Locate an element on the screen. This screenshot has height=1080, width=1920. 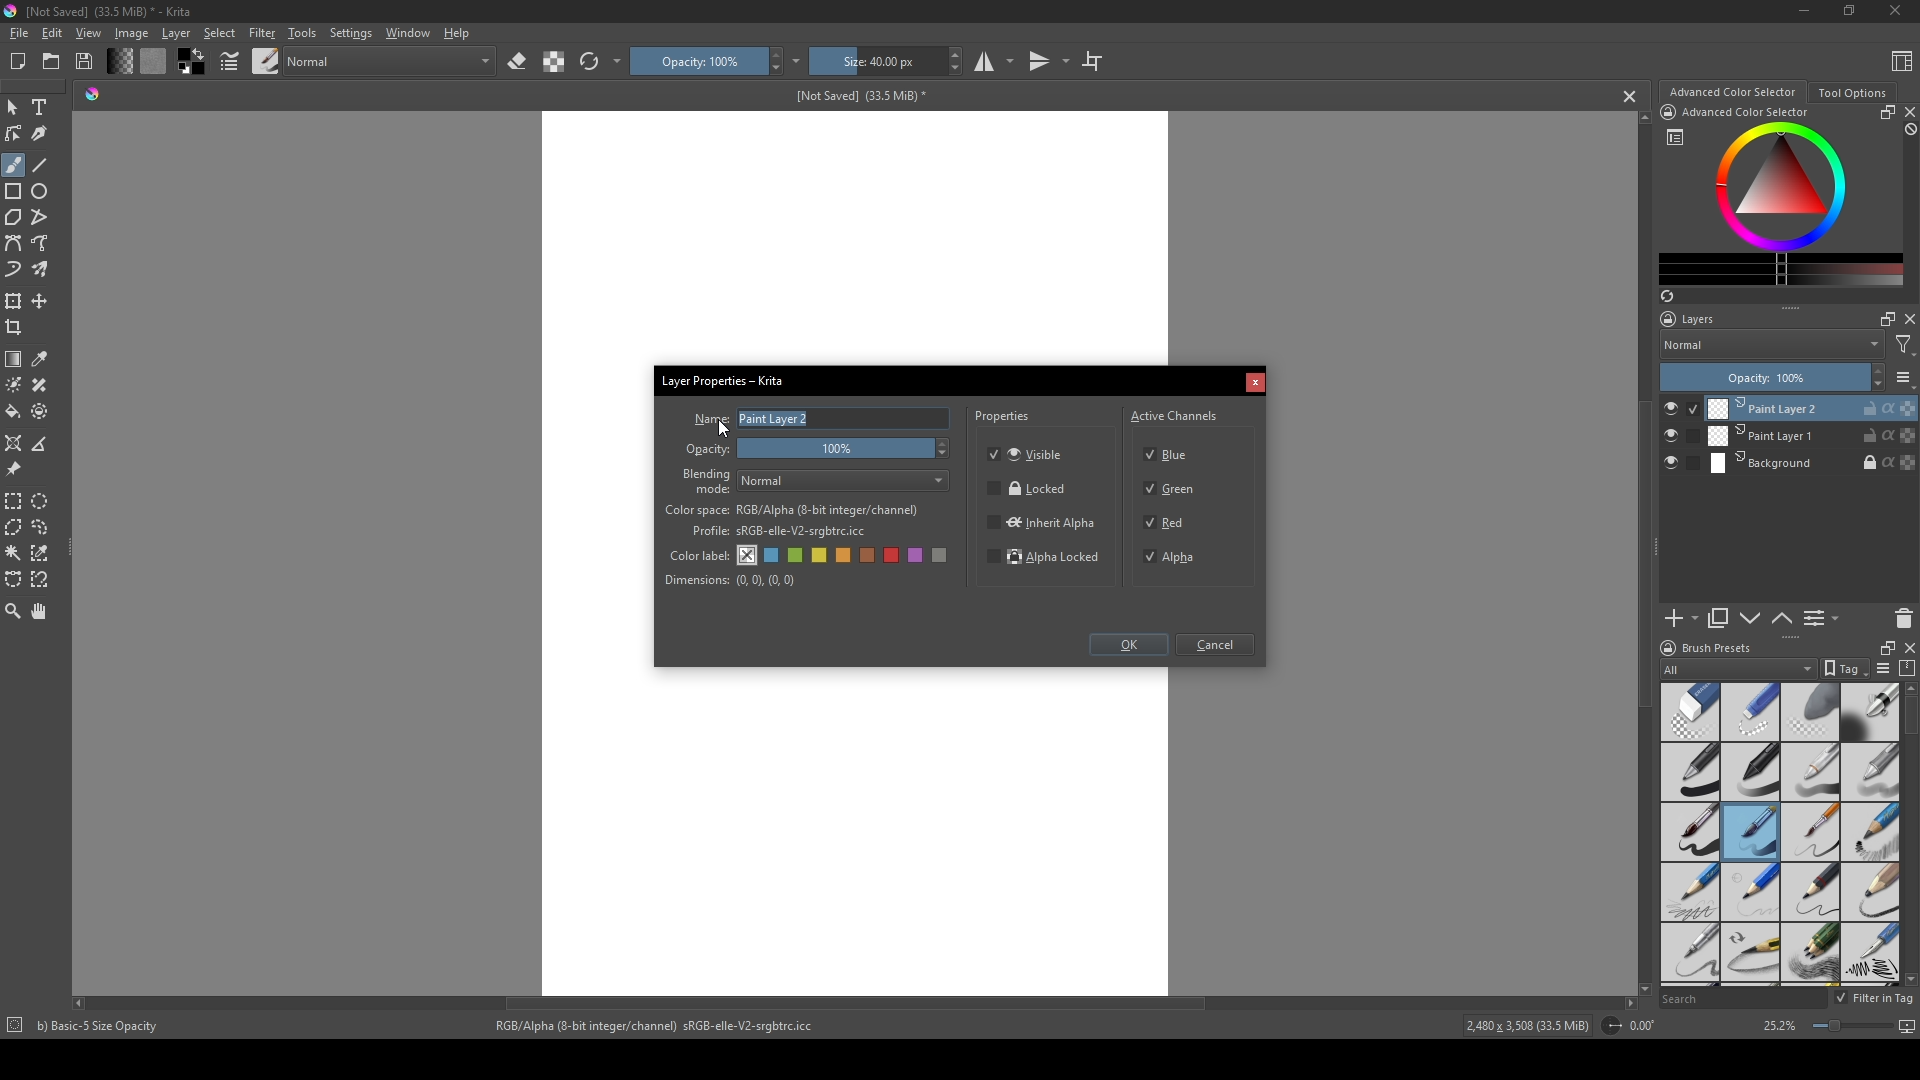
standard eraser is located at coordinates (1689, 711).